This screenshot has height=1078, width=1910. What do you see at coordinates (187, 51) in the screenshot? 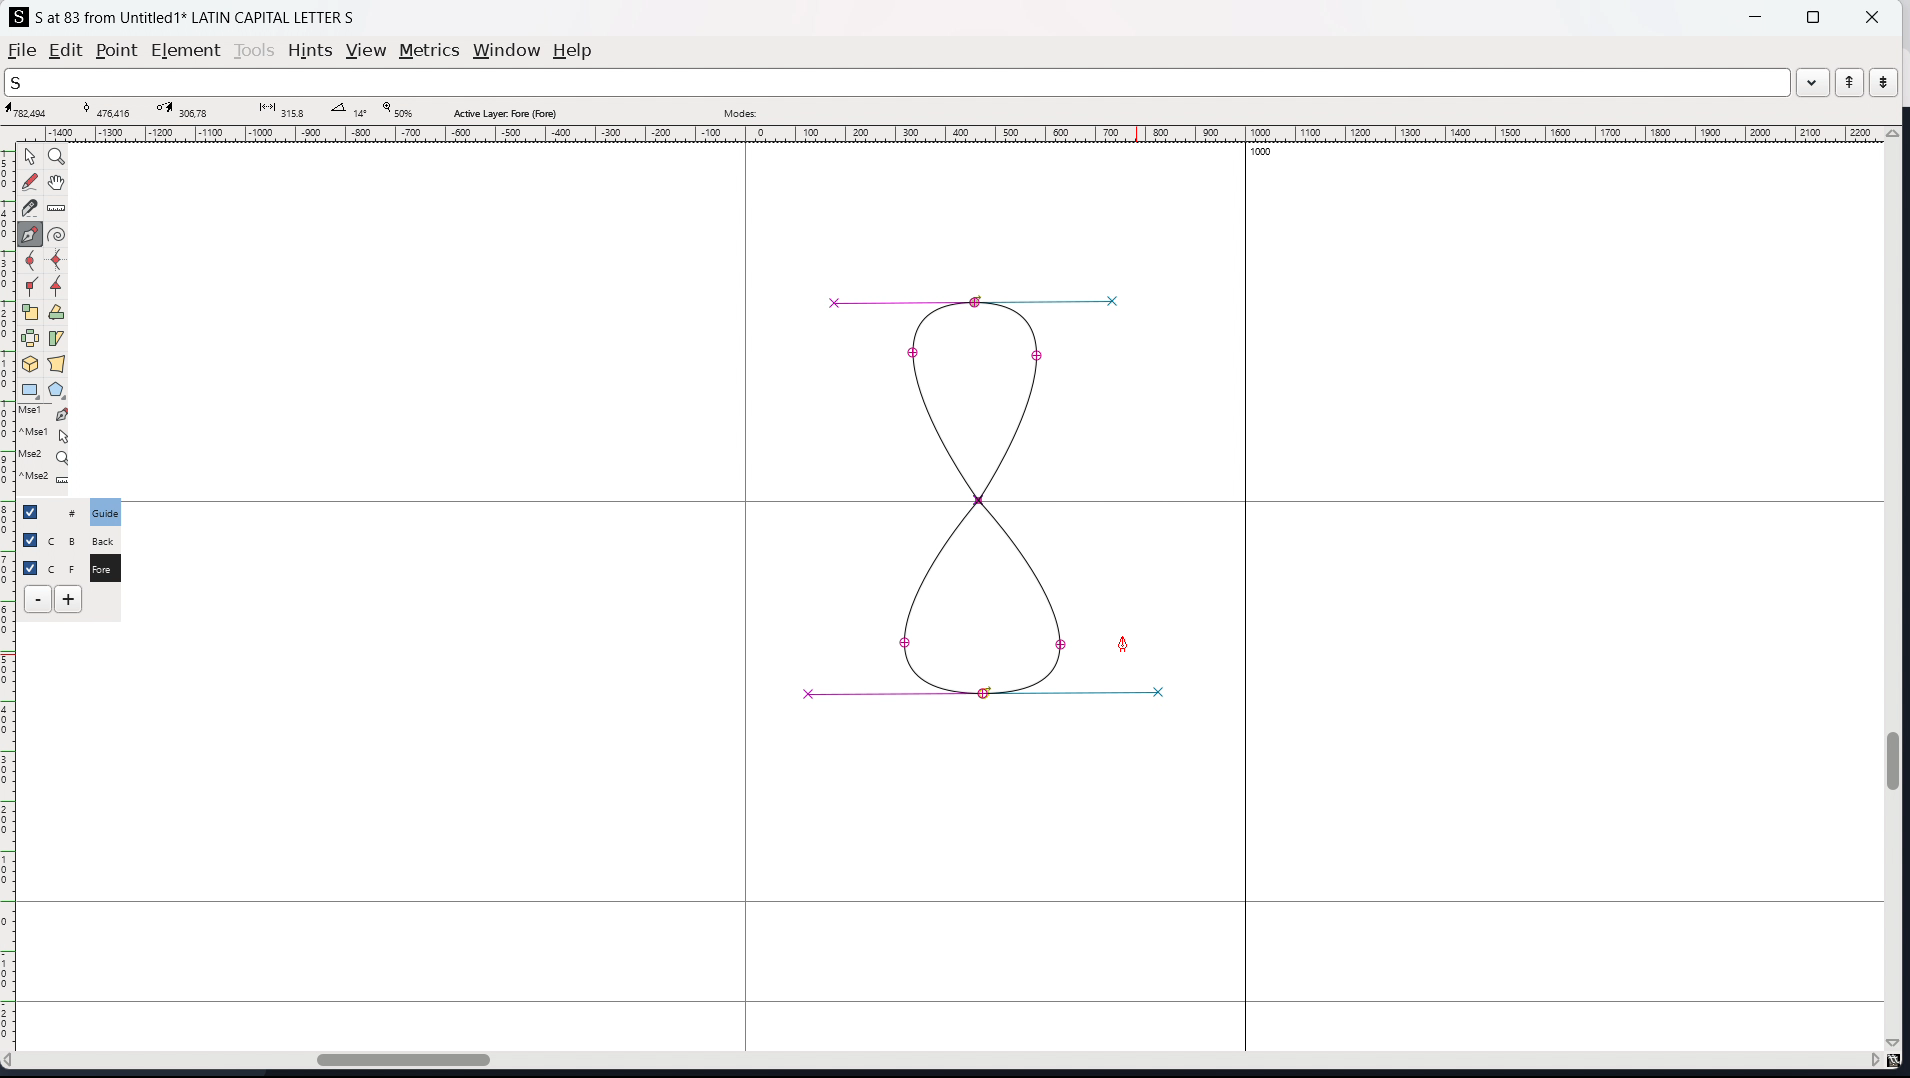
I see `element` at bounding box center [187, 51].